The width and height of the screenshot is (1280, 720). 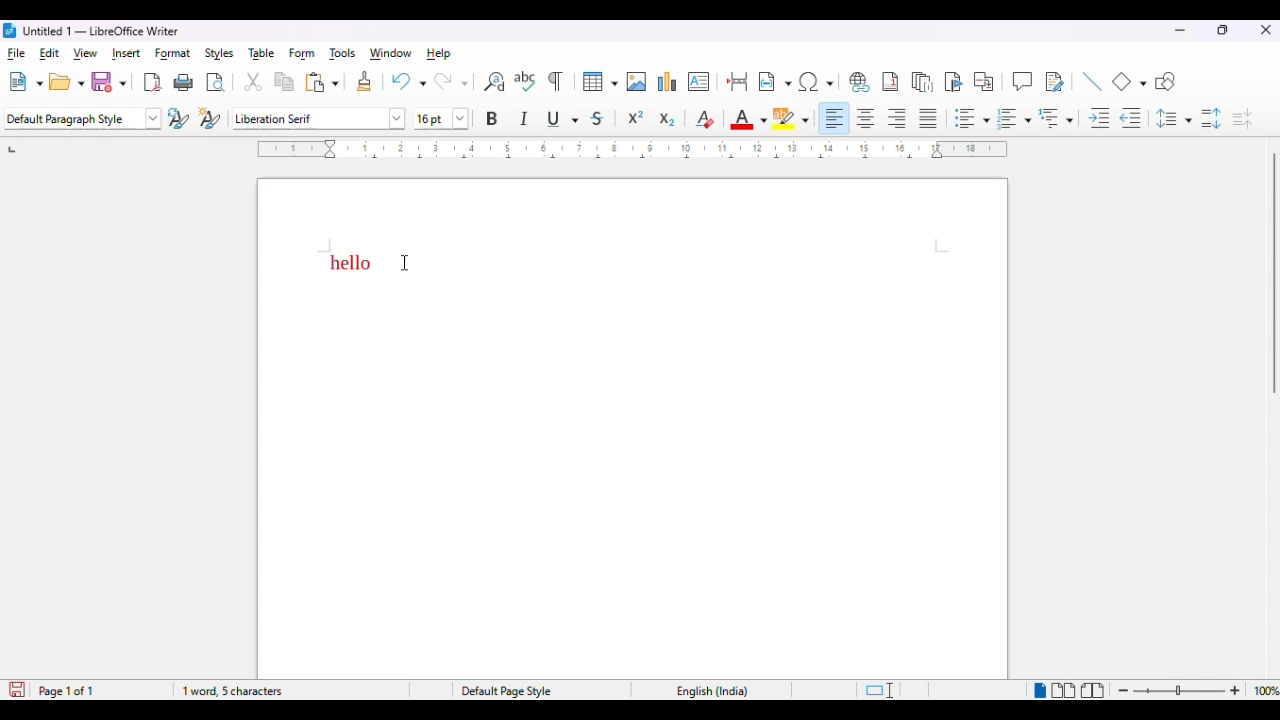 What do you see at coordinates (923, 82) in the screenshot?
I see `insert endnote` at bounding box center [923, 82].